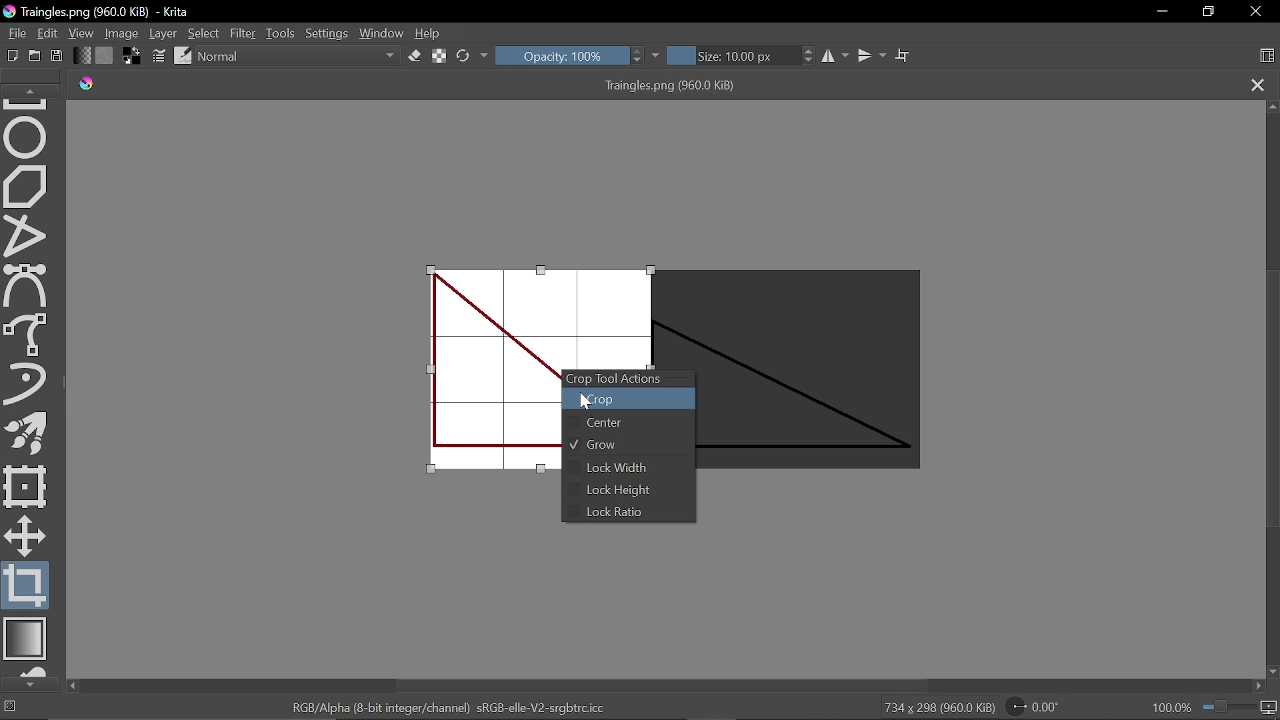 This screenshot has height=720, width=1280. Describe the element at coordinates (123, 32) in the screenshot. I see `Image` at that location.